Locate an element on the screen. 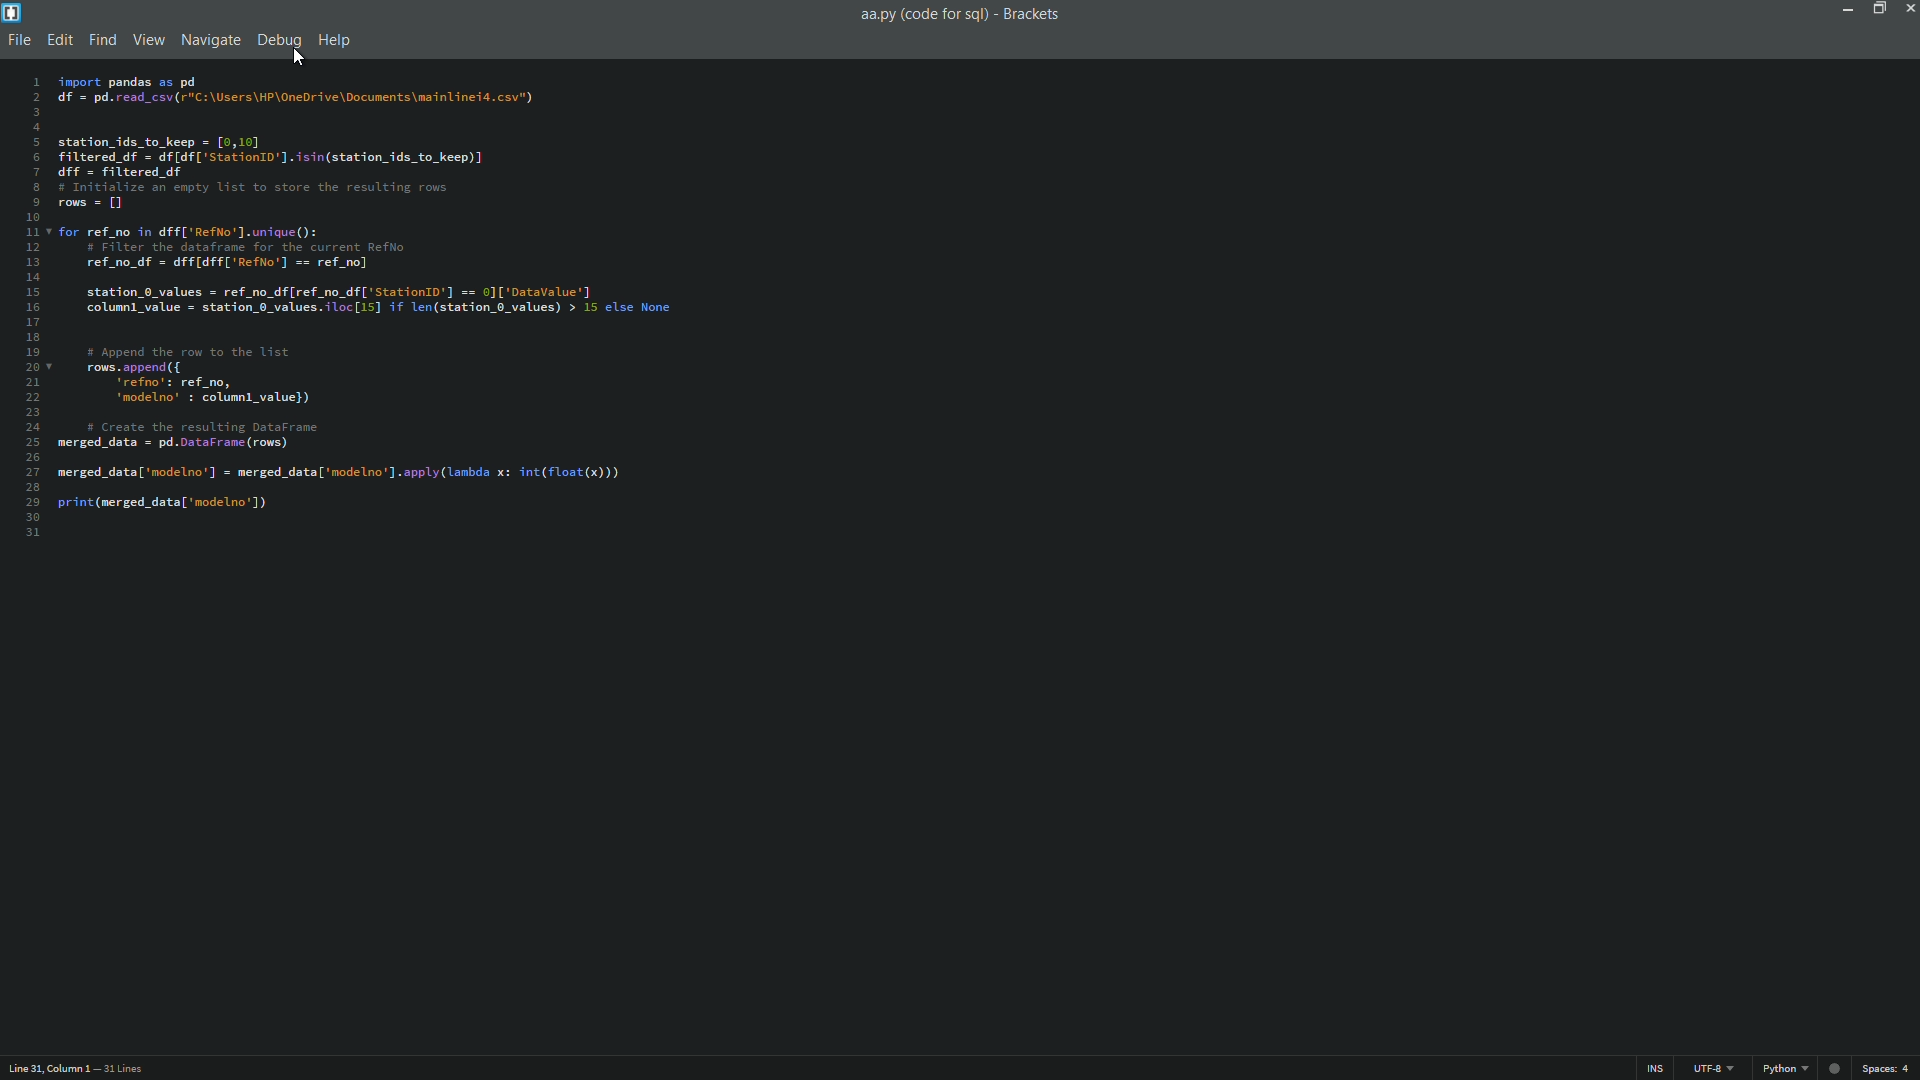 The image size is (1920, 1080). maximize is located at coordinates (1875, 8).